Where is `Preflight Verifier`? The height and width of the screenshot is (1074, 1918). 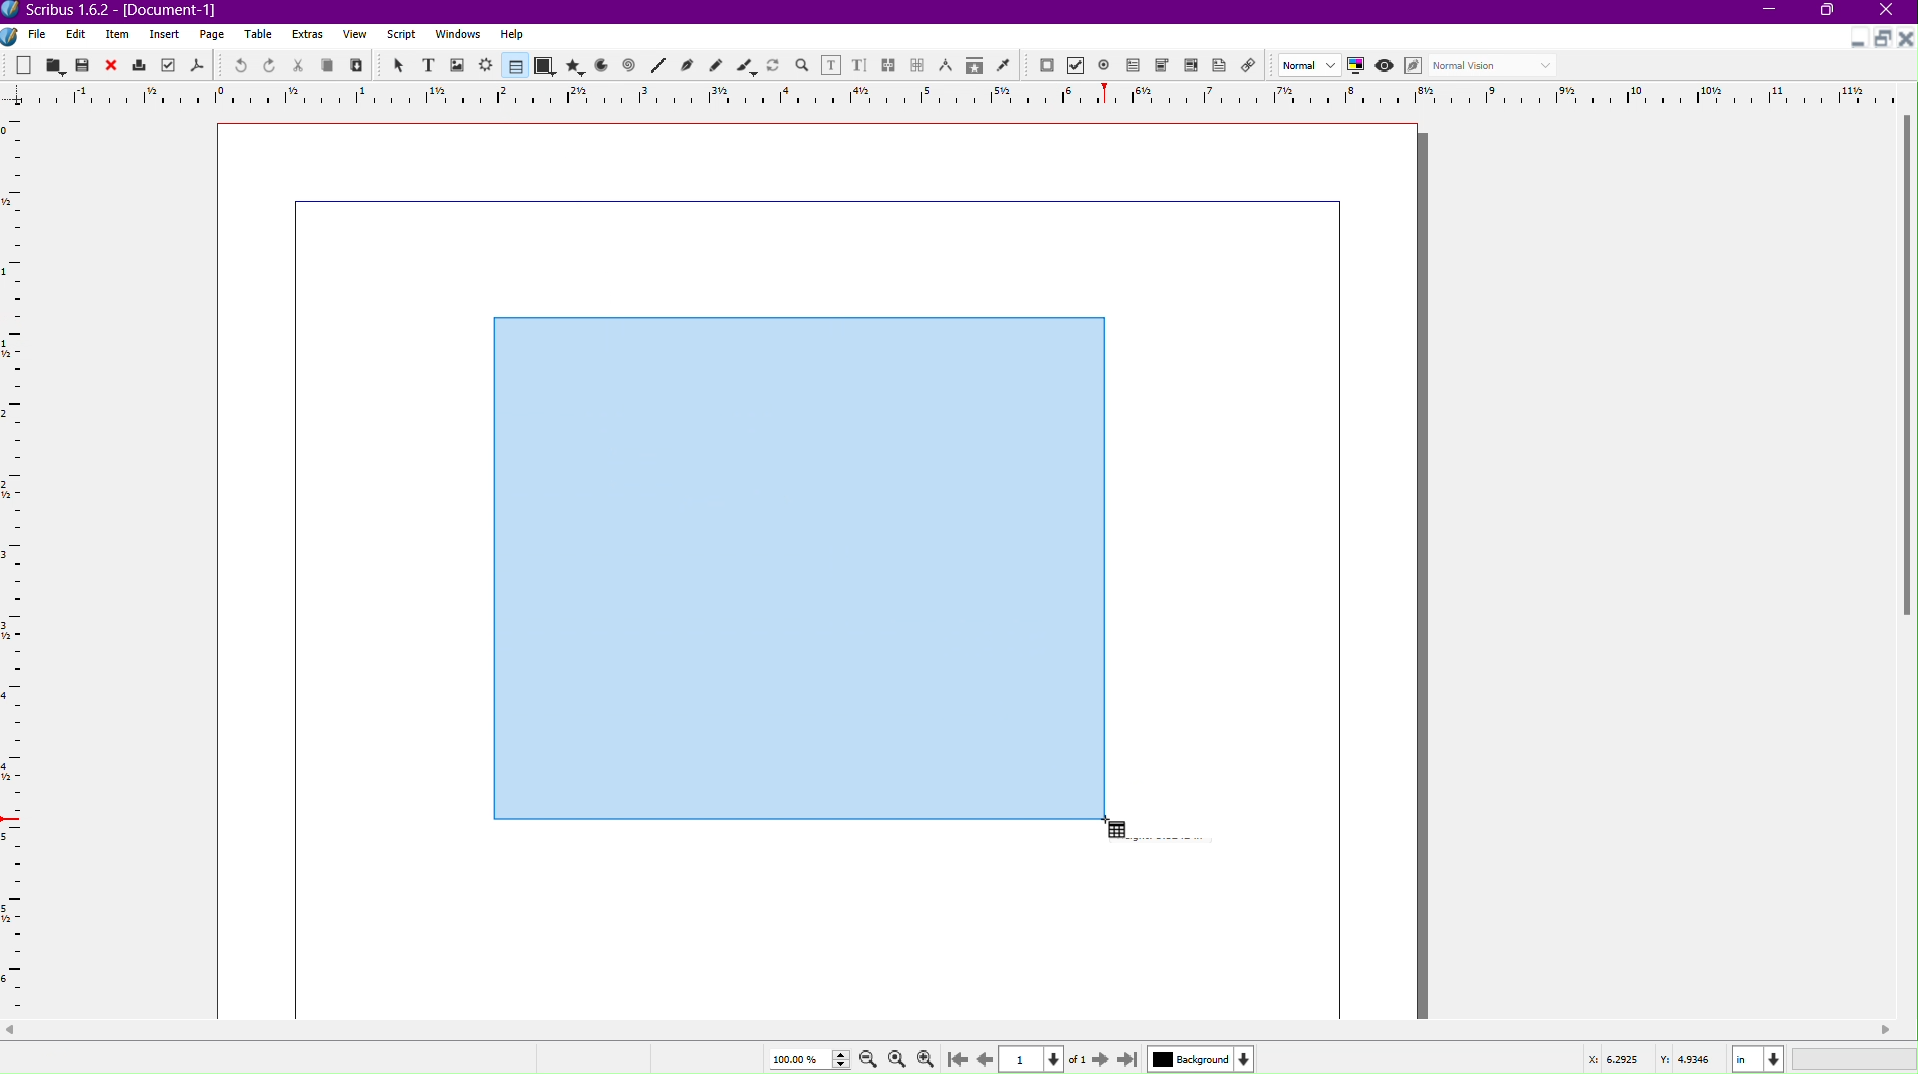
Preflight Verifier is located at coordinates (165, 66).